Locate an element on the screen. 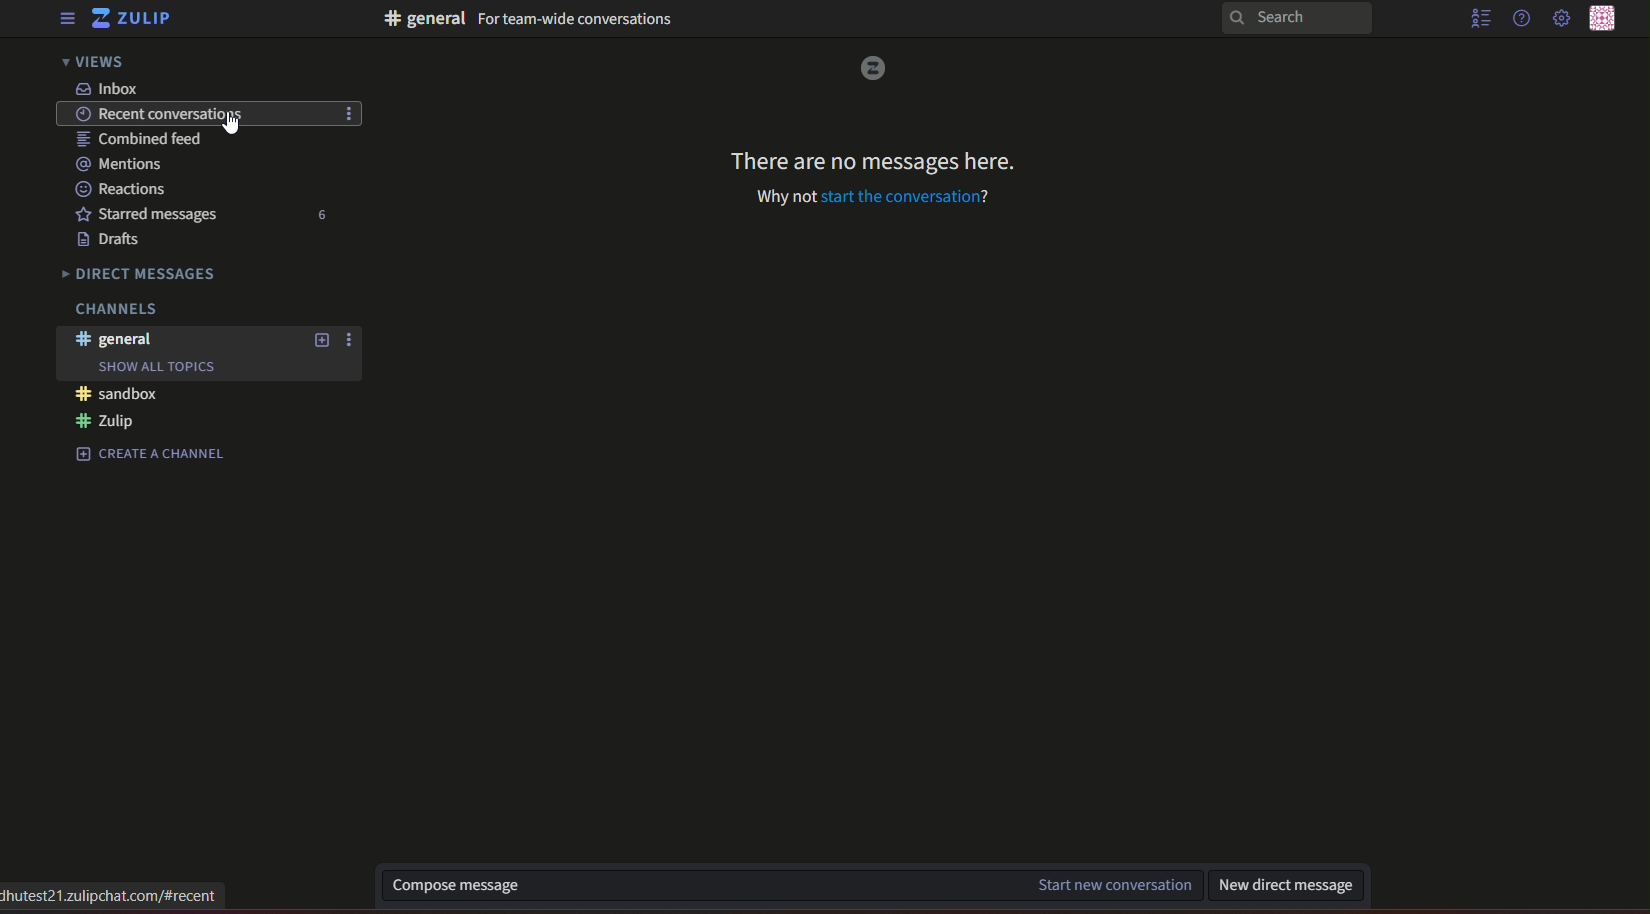 This screenshot has height=914, width=1650. new direct message is located at coordinates (1287, 881).